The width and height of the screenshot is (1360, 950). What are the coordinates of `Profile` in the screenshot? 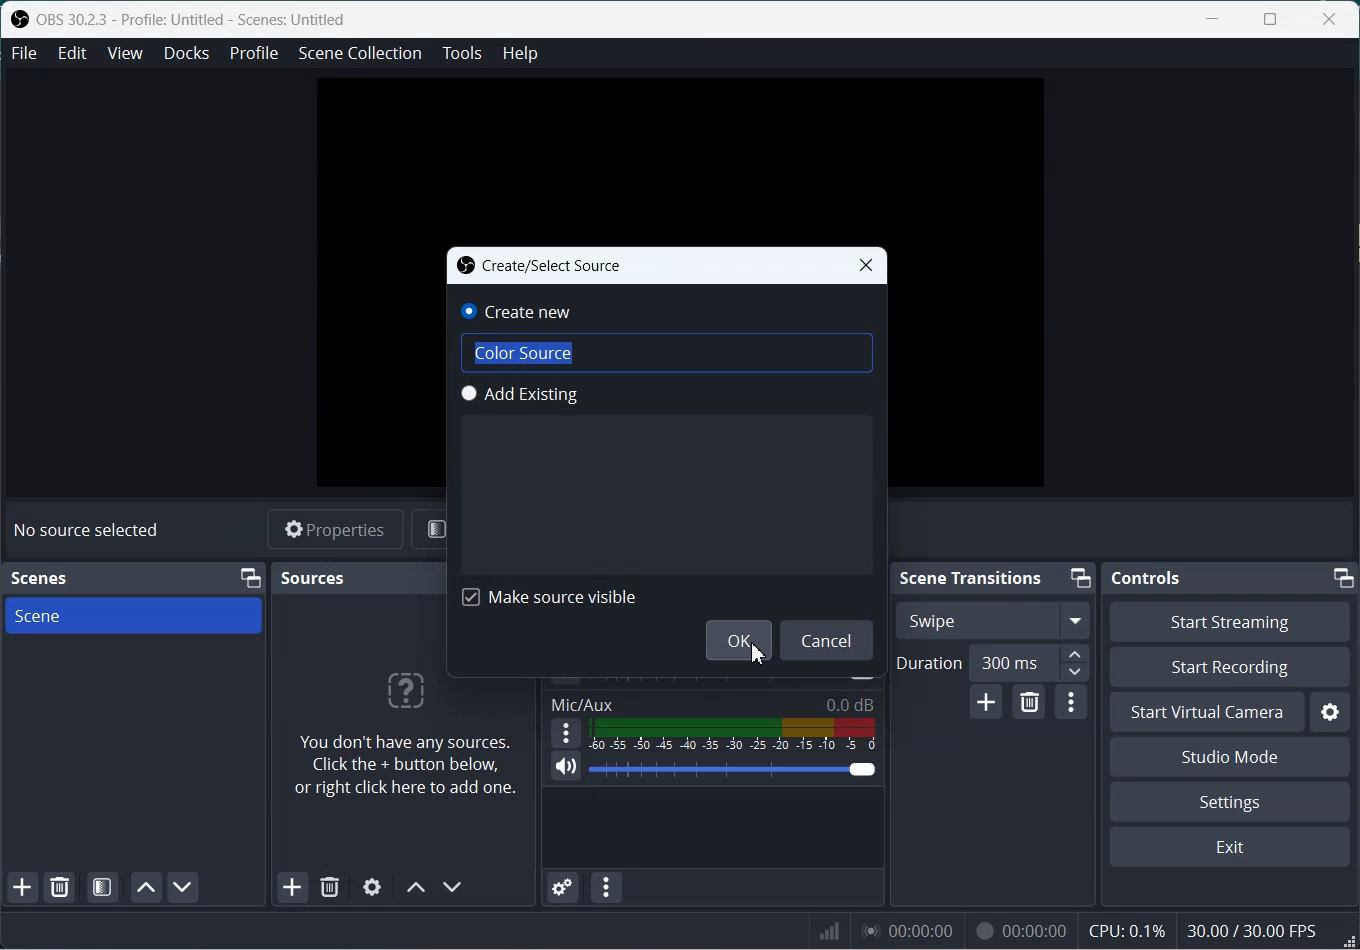 It's located at (253, 53).